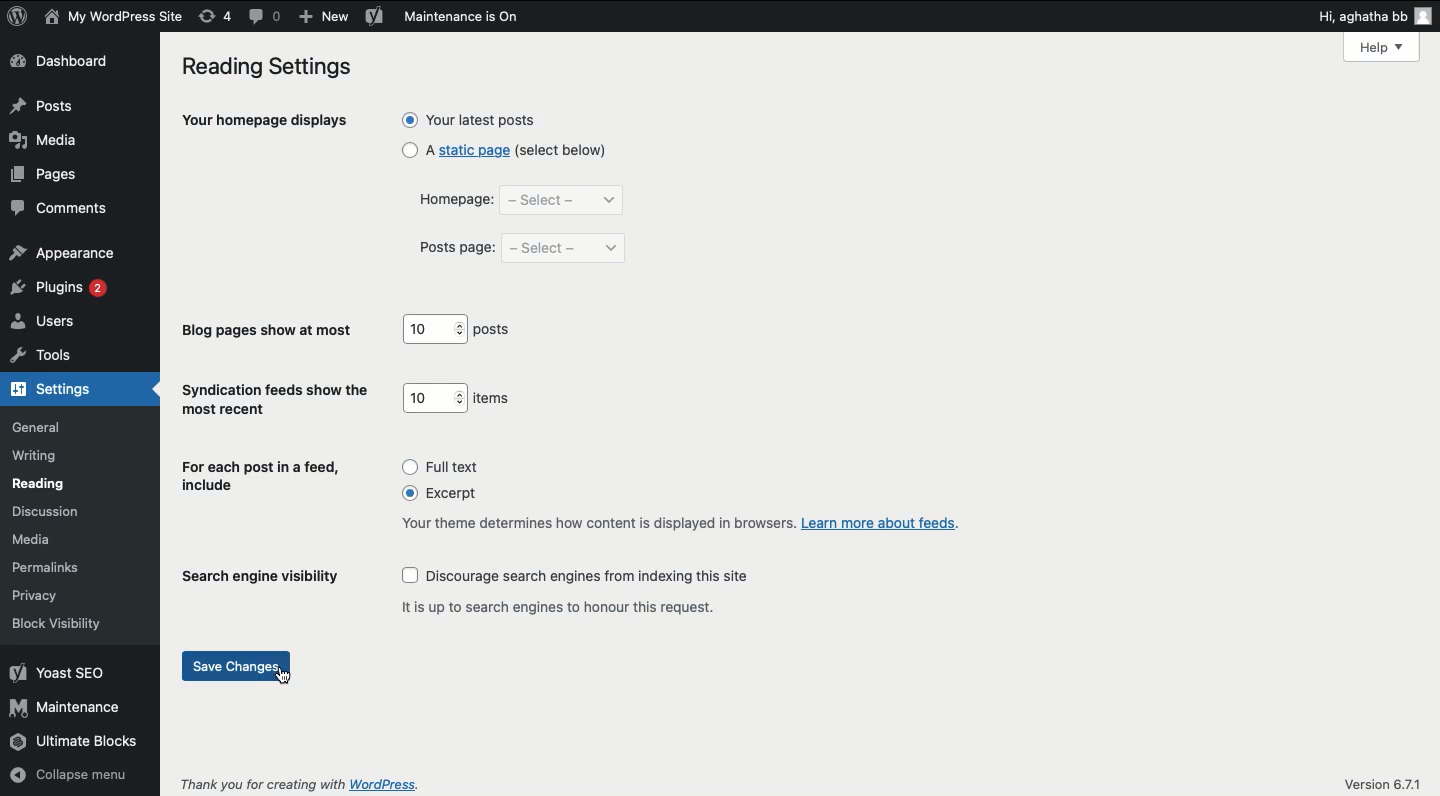  What do you see at coordinates (43, 569) in the screenshot?
I see `permalinks` at bounding box center [43, 569].